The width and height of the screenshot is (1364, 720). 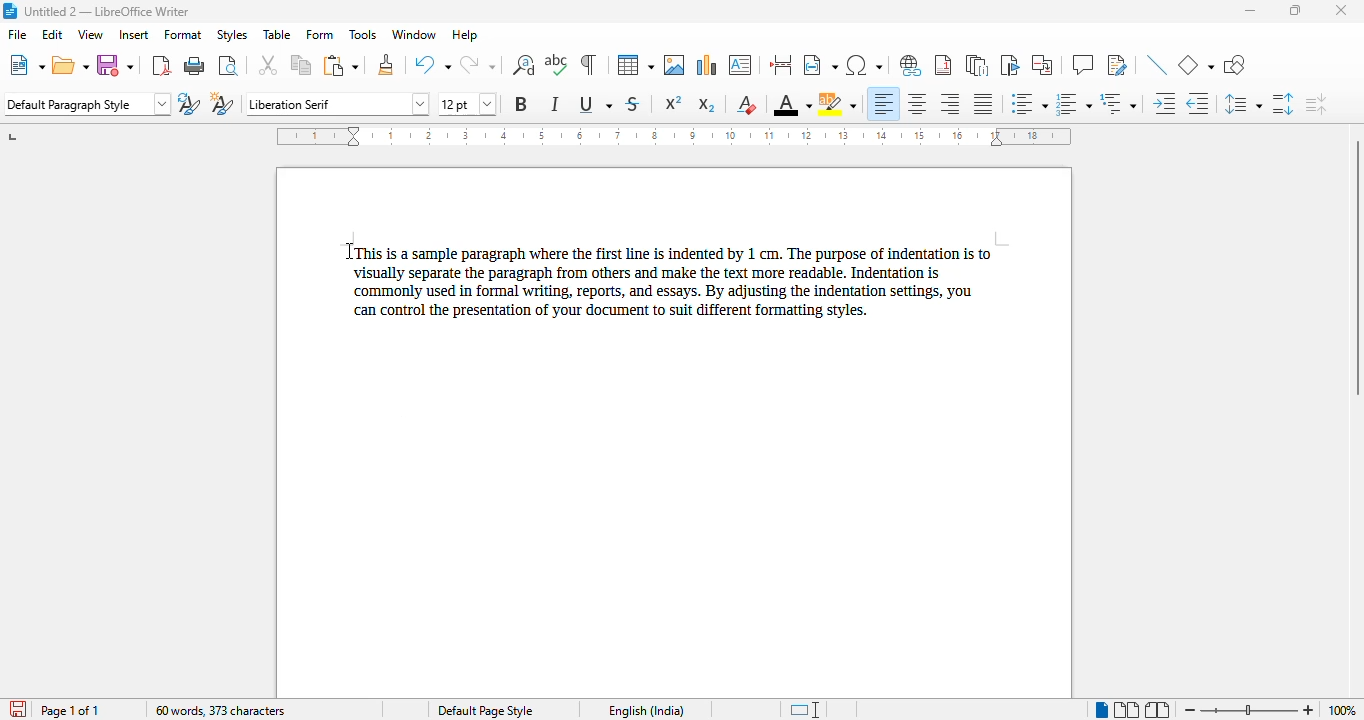 What do you see at coordinates (792, 104) in the screenshot?
I see `font color` at bounding box center [792, 104].